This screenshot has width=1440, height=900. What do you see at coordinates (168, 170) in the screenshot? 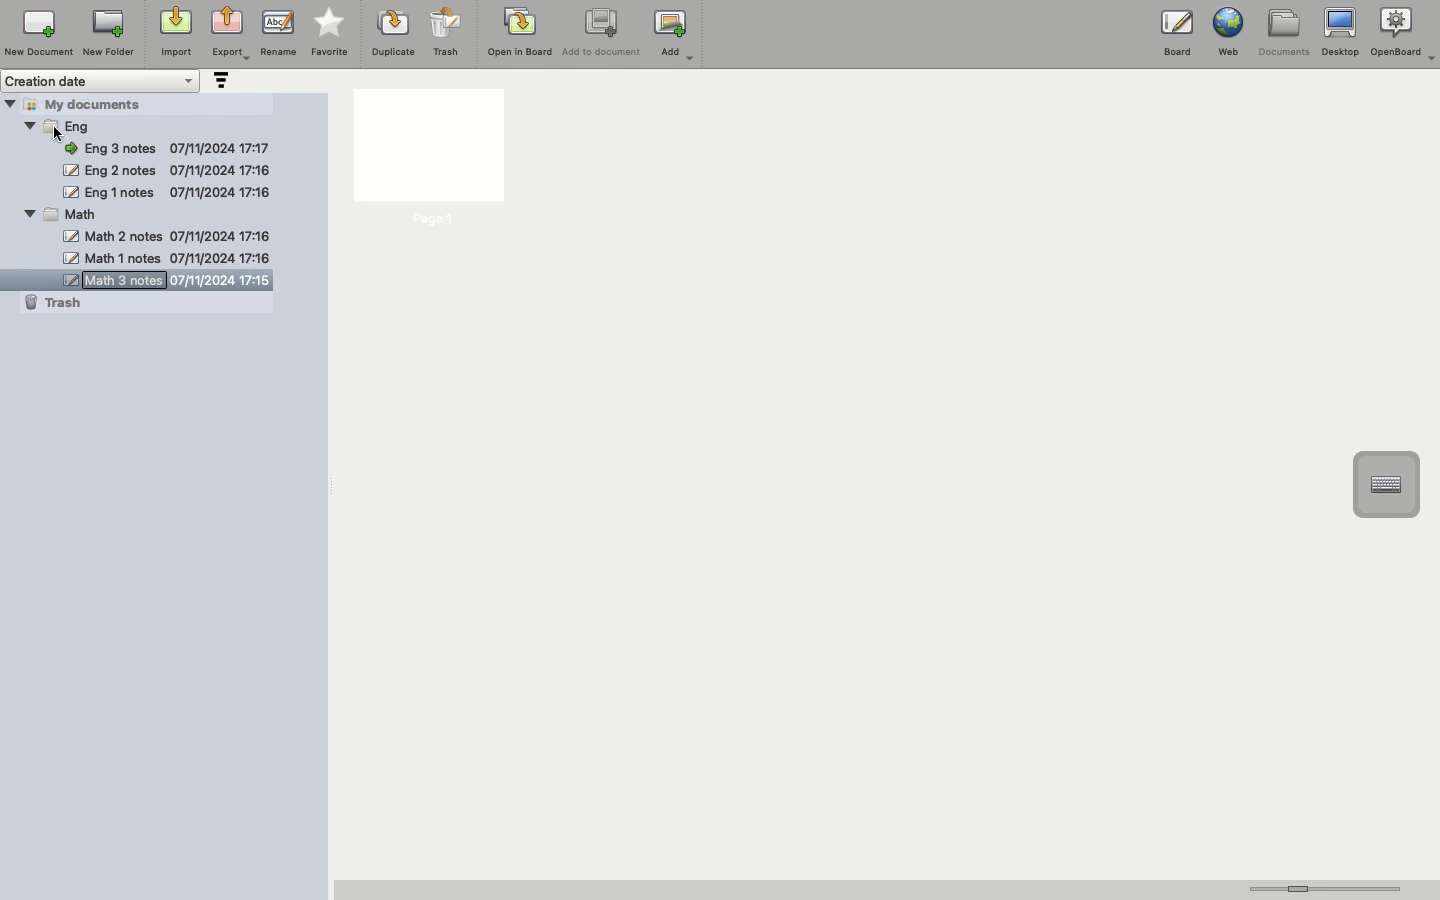
I see `Math 2 notes` at bounding box center [168, 170].